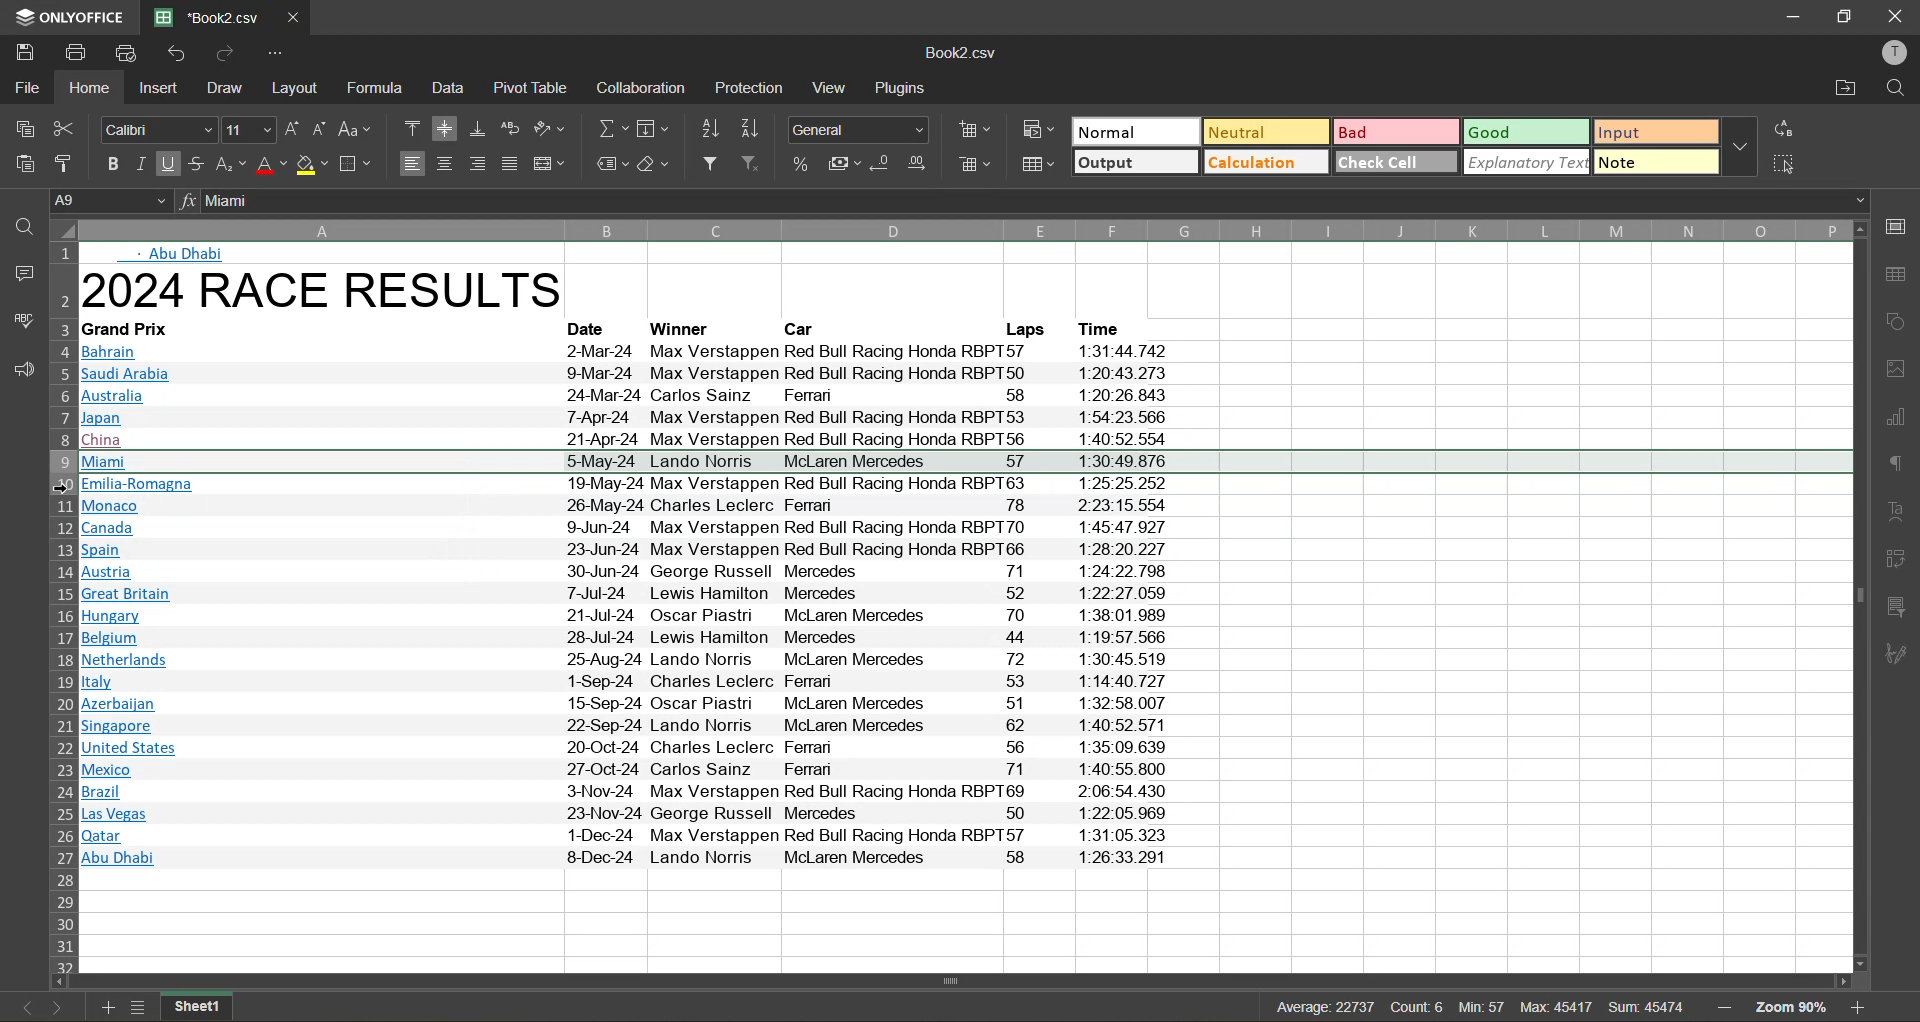 This screenshot has width=1920, height=1022. What do you see at coordinates (905, 88) in the screenshot?
I see `plugins` at bounding box center [905, 88].